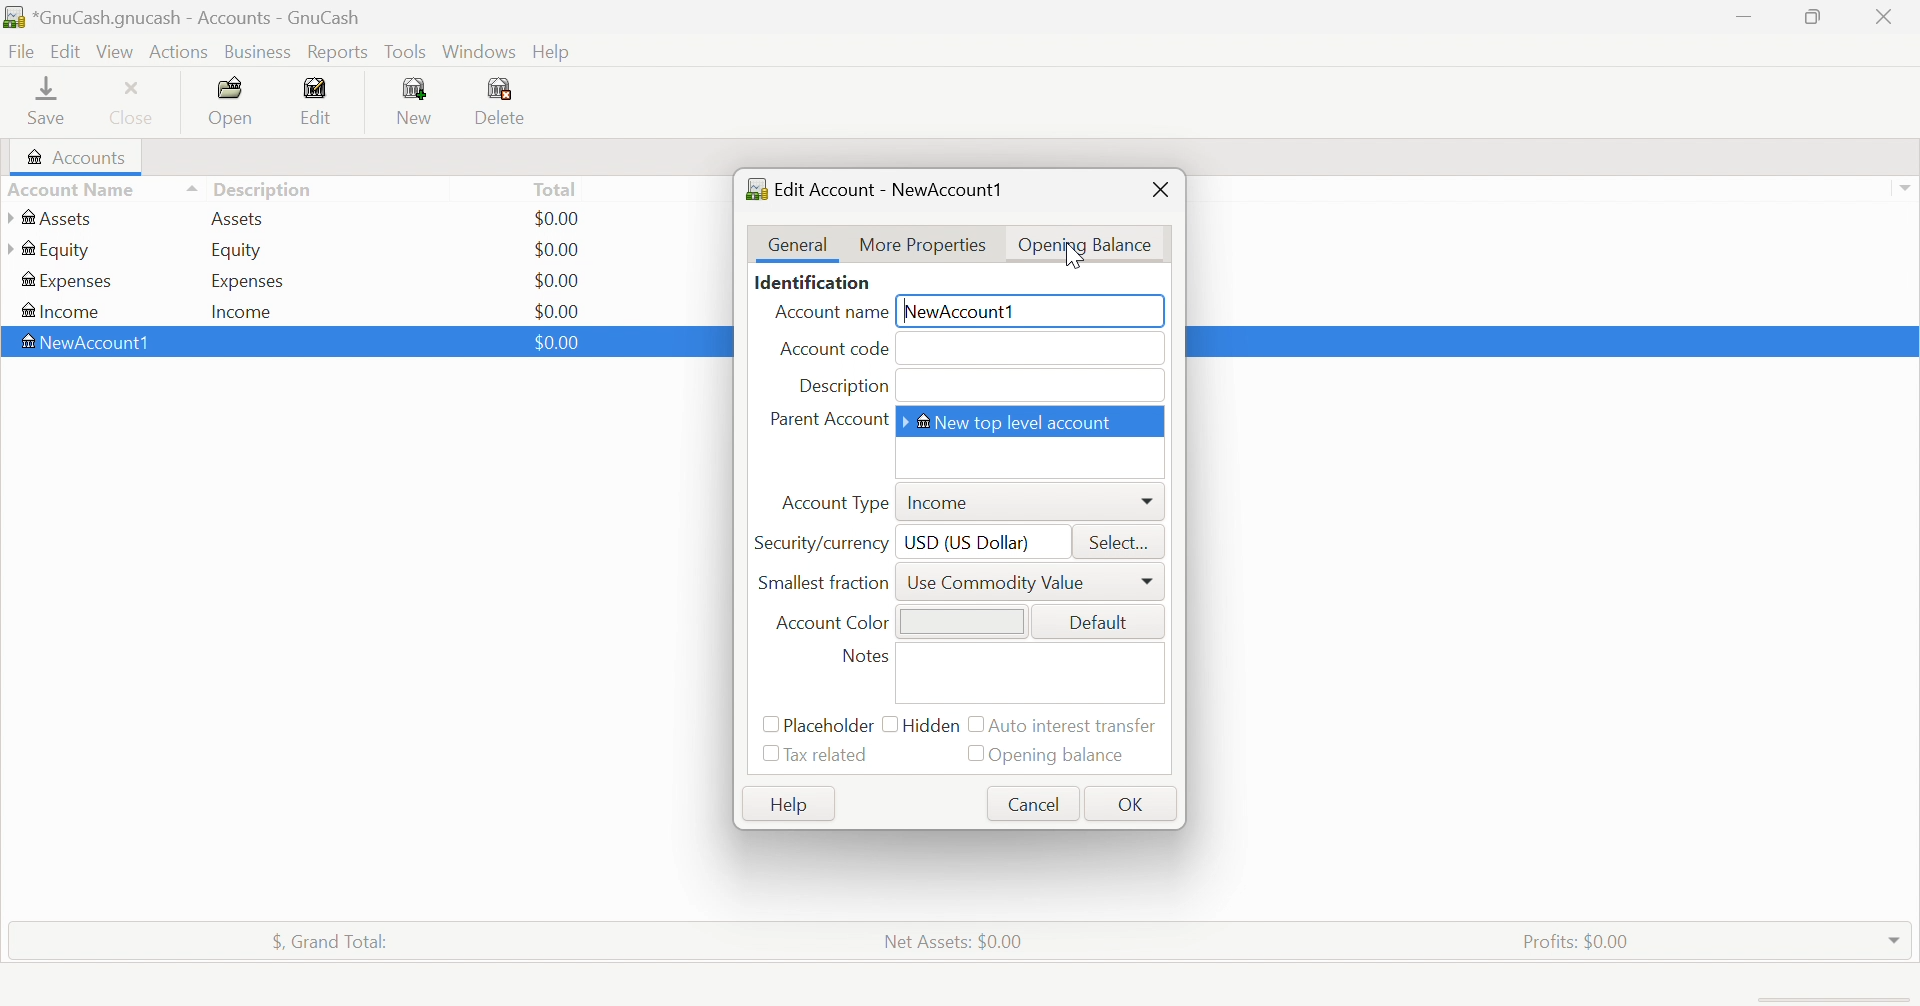  Describe the element at coordinates (863, 654) in the screenshot. I see `Notes` at that location.